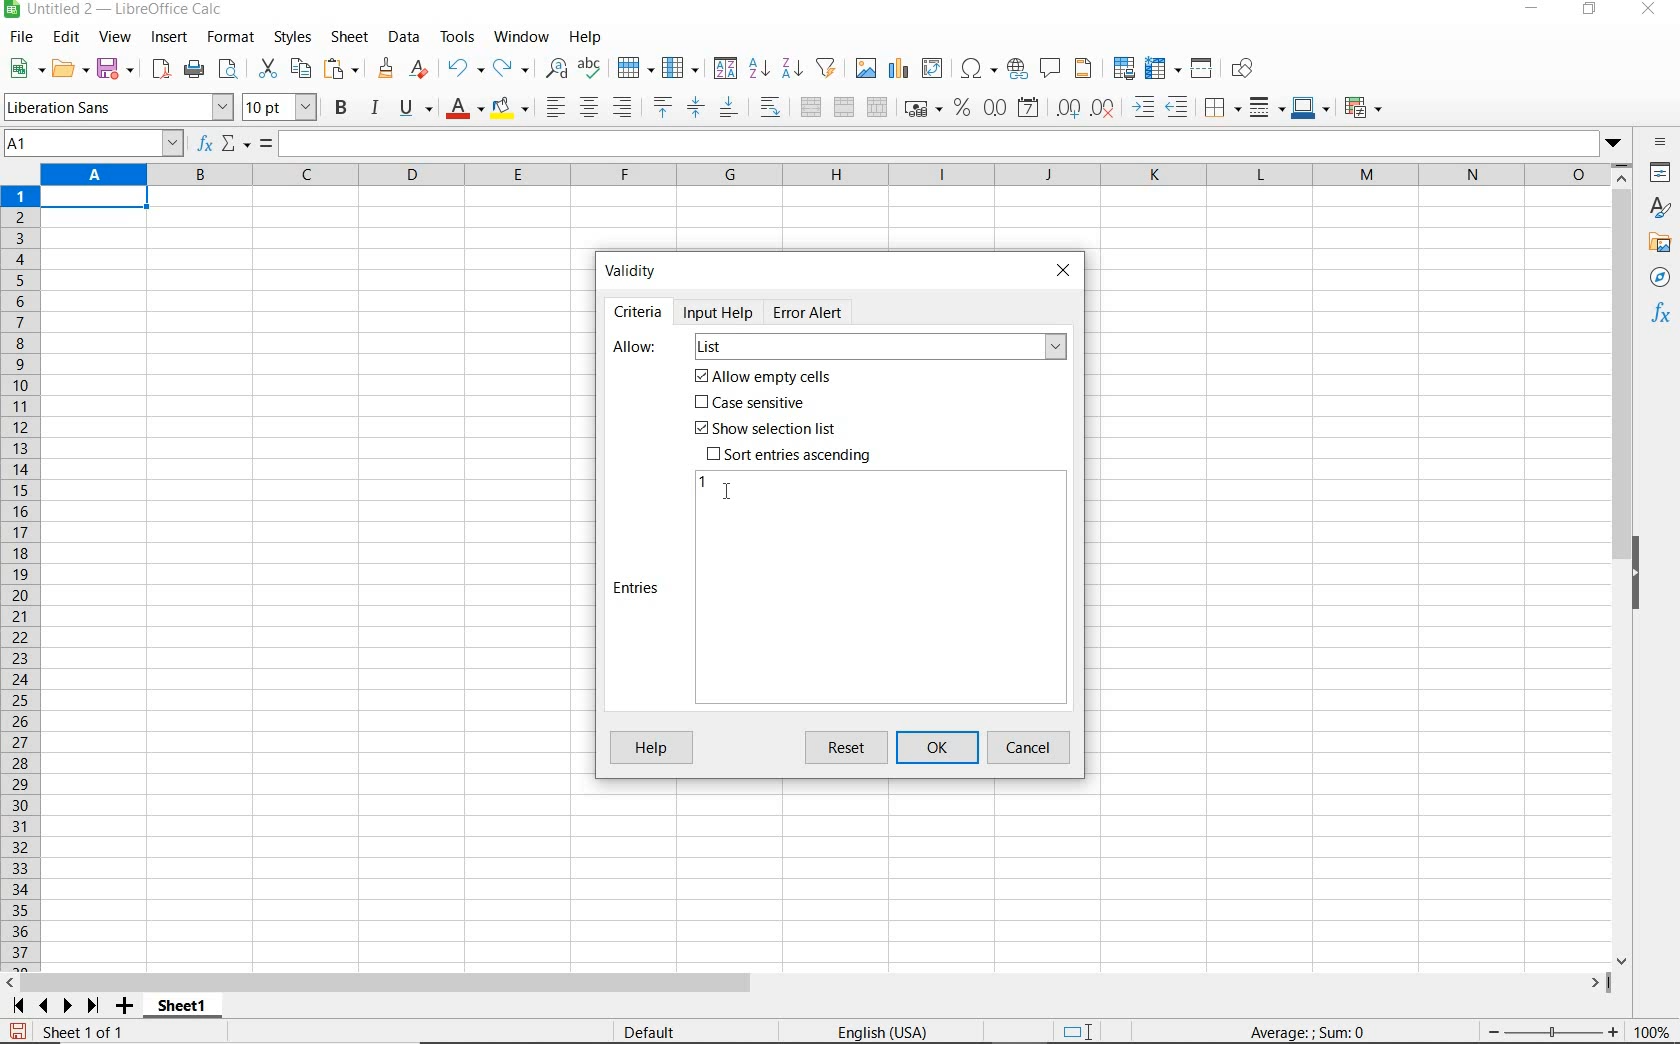 The height and width of the screenshot is (1044, 1680). Describe the element at coordinates (624, 107) in the screenshot. I see `align right` at that location.